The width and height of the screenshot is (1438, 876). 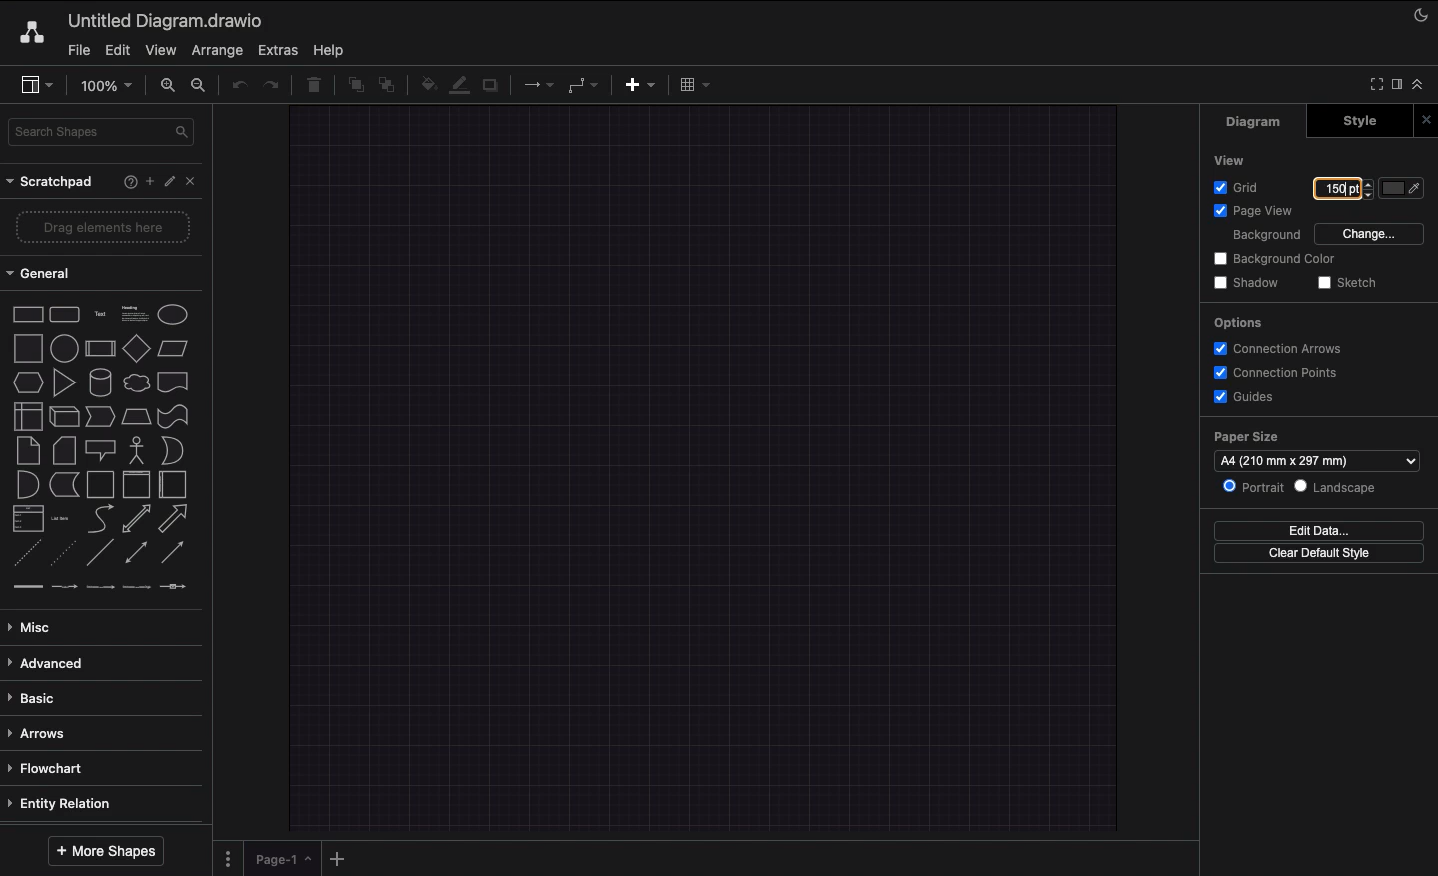 I want to click on Entity relation, so click(x=68, y=800).